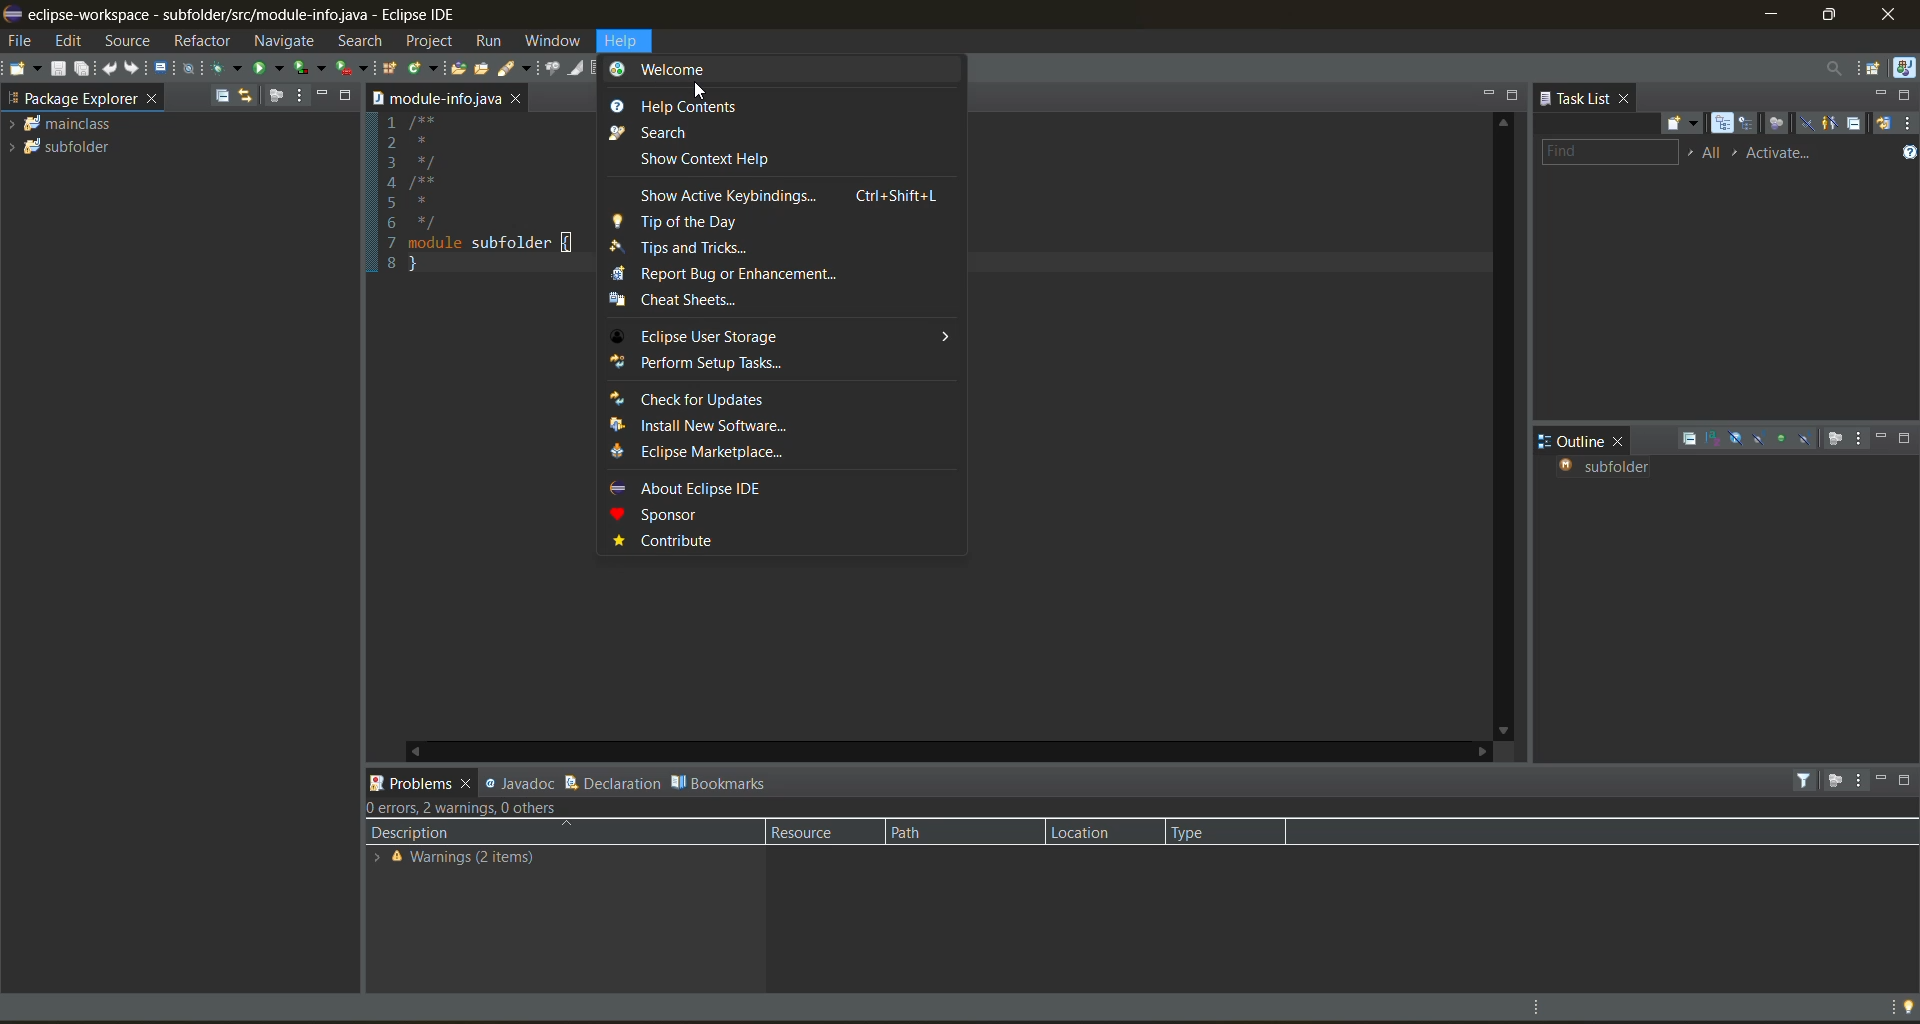 The height and width of the screenshot is (1024, 1920). I want to click on tip of the day, so click(1908, 1006).